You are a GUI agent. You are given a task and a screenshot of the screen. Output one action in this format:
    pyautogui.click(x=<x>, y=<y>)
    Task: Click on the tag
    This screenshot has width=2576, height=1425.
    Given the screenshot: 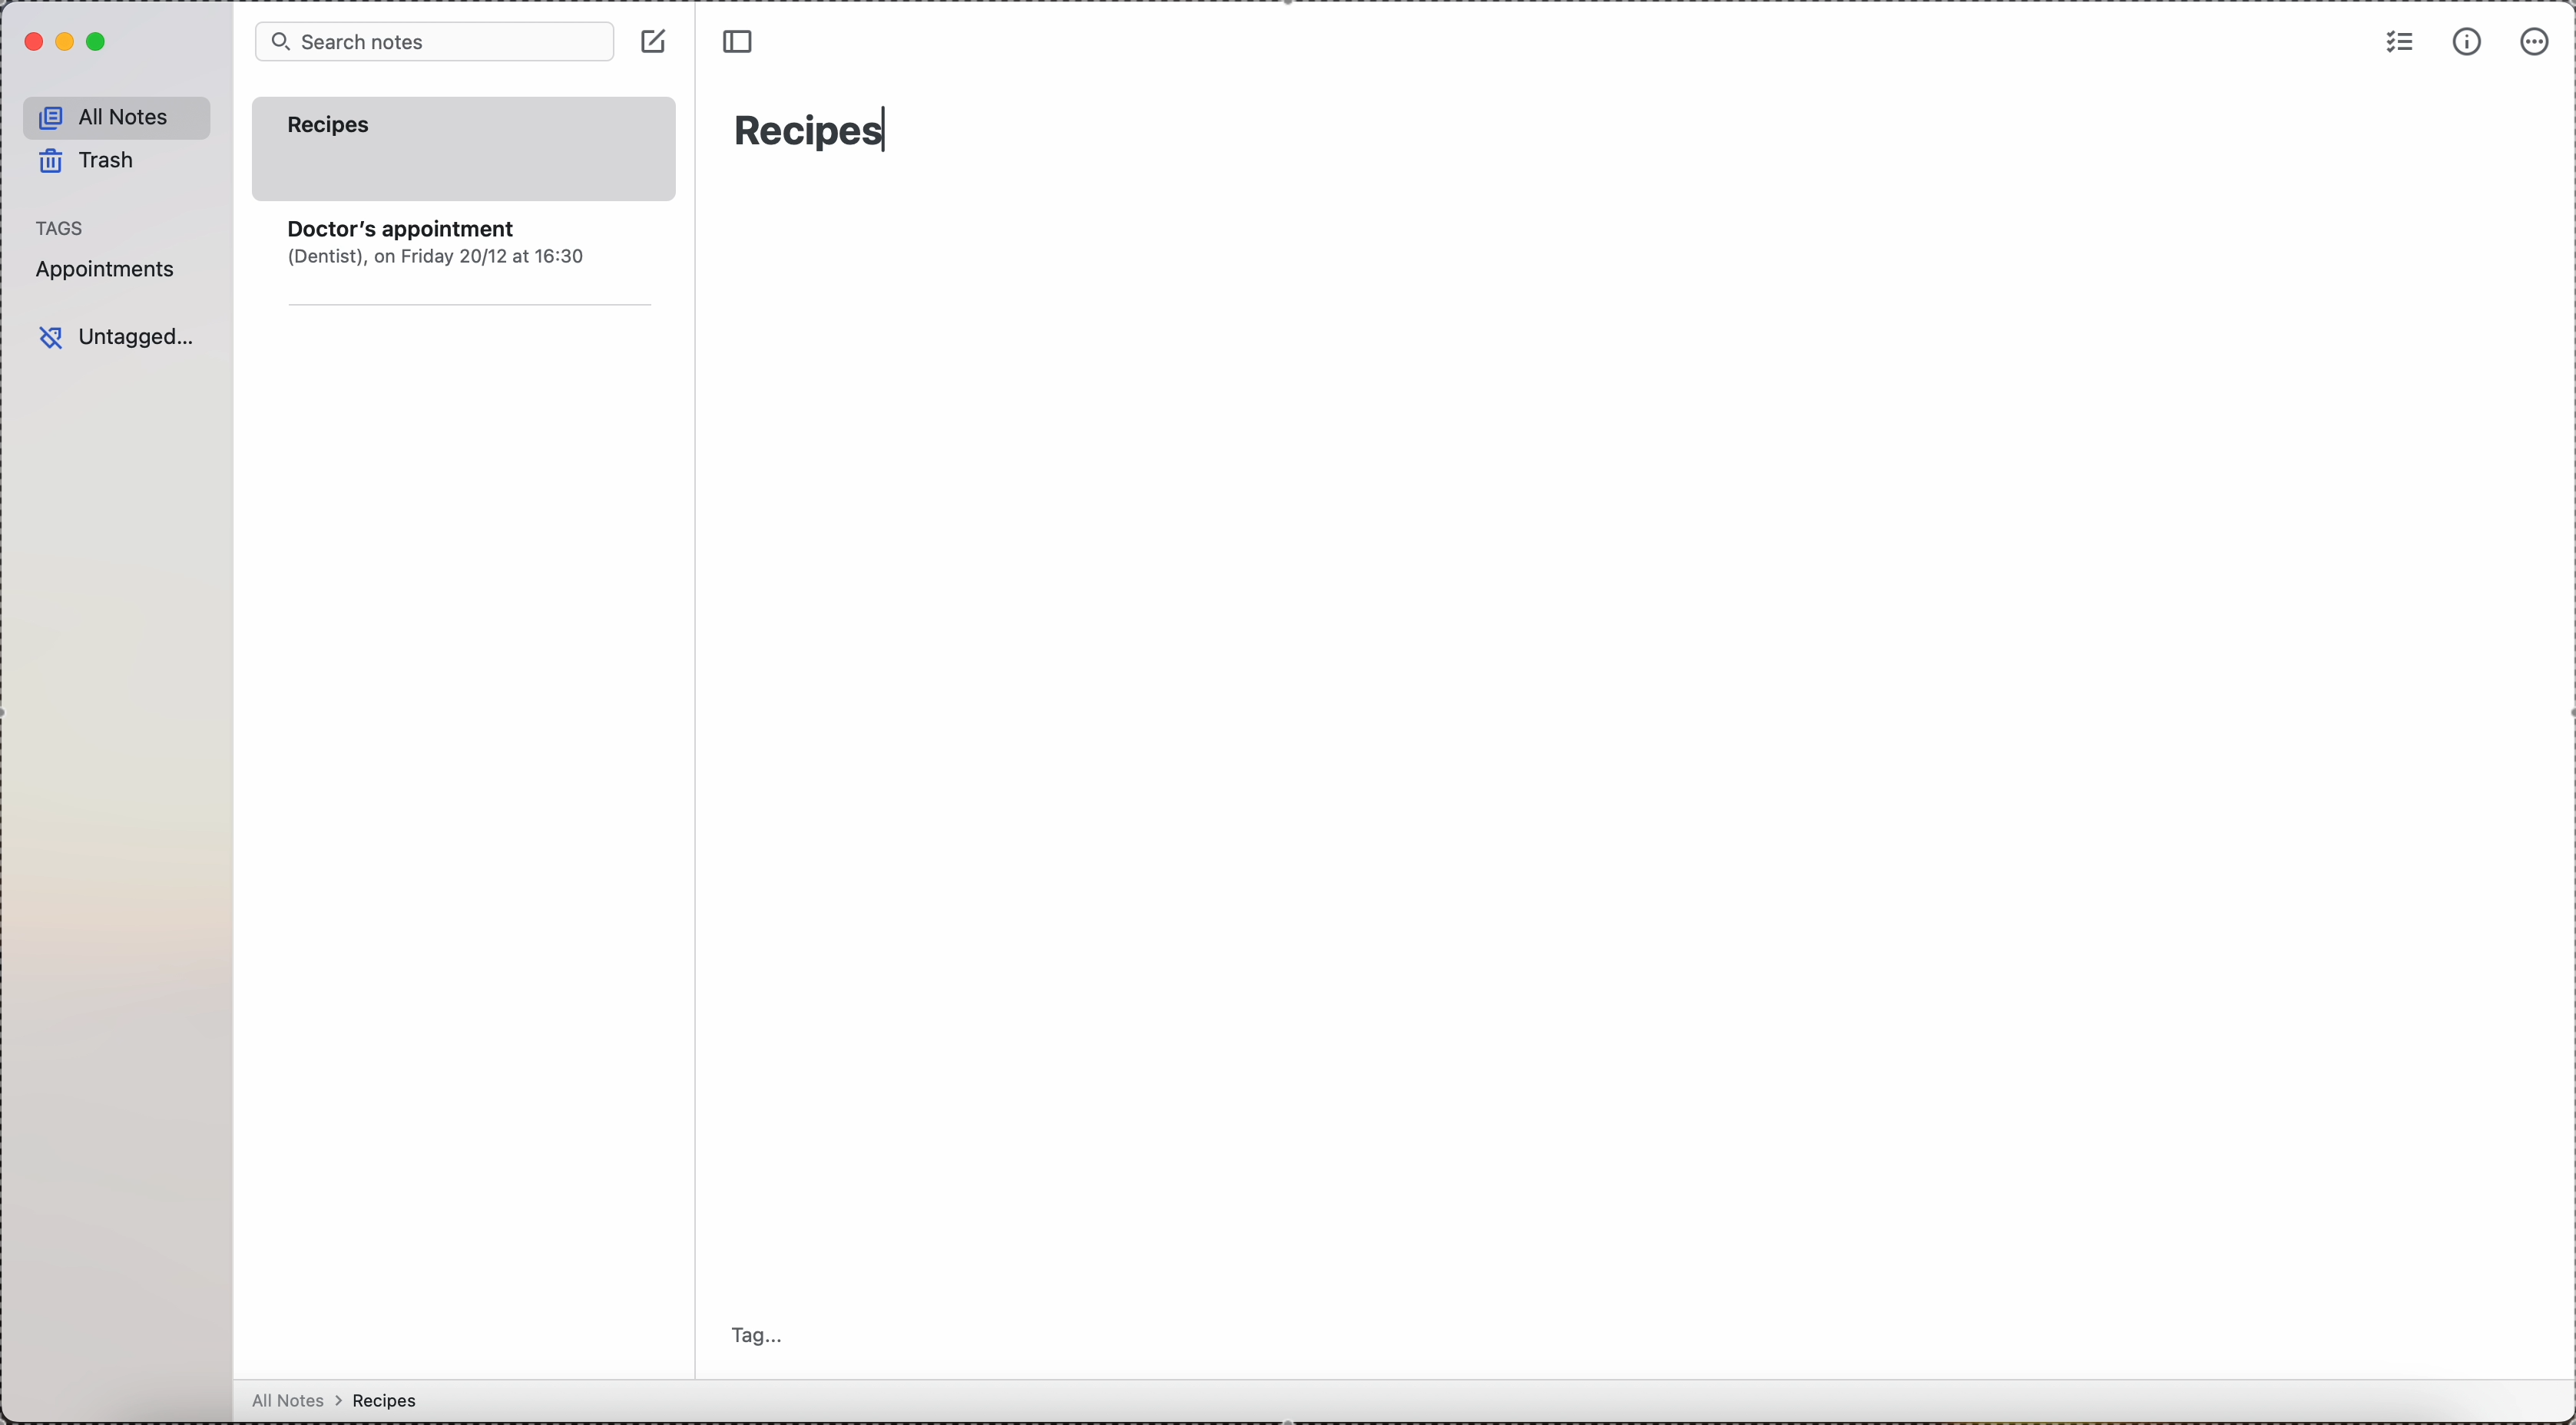 What is the action you would take?
    pyautogui.click(x=766, y=1335)
    